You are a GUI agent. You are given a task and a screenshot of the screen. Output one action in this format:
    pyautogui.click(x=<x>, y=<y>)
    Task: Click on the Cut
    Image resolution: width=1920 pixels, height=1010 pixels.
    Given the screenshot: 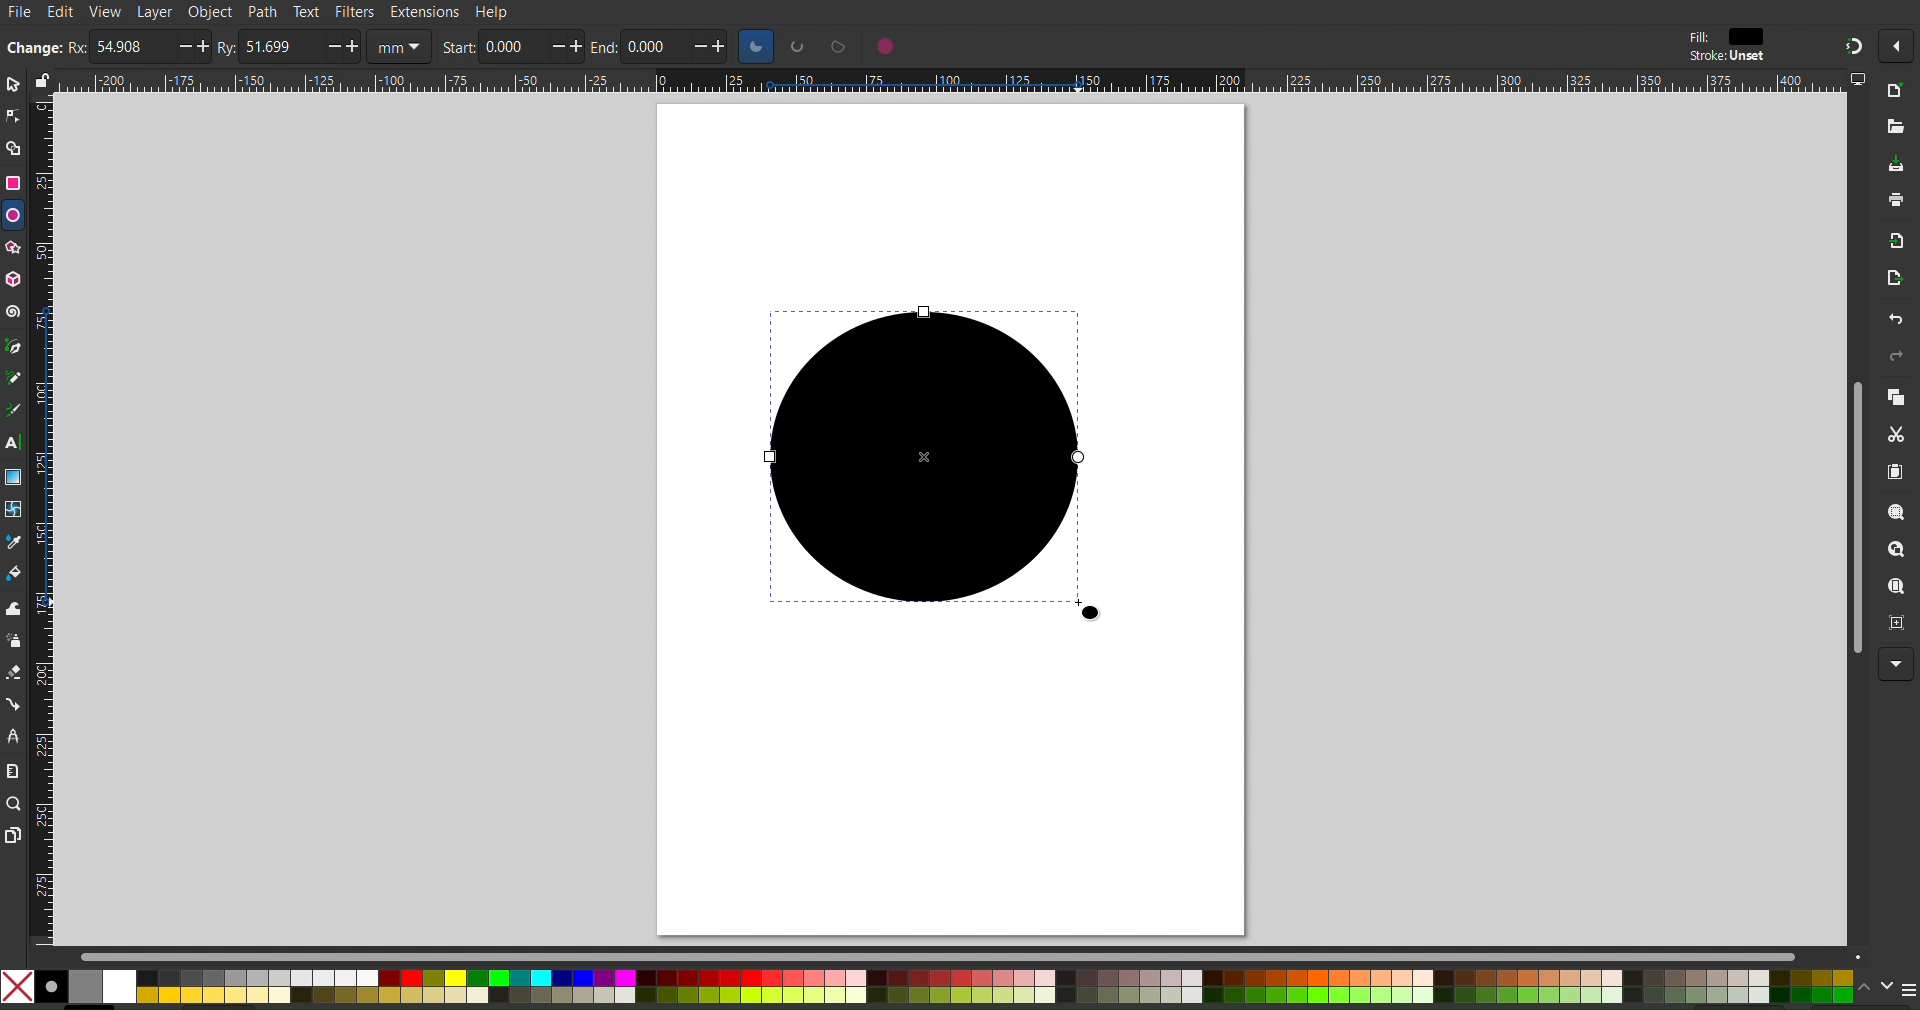 What is the action you would take?
    pyautogui.click(x=1895, y=435)
    